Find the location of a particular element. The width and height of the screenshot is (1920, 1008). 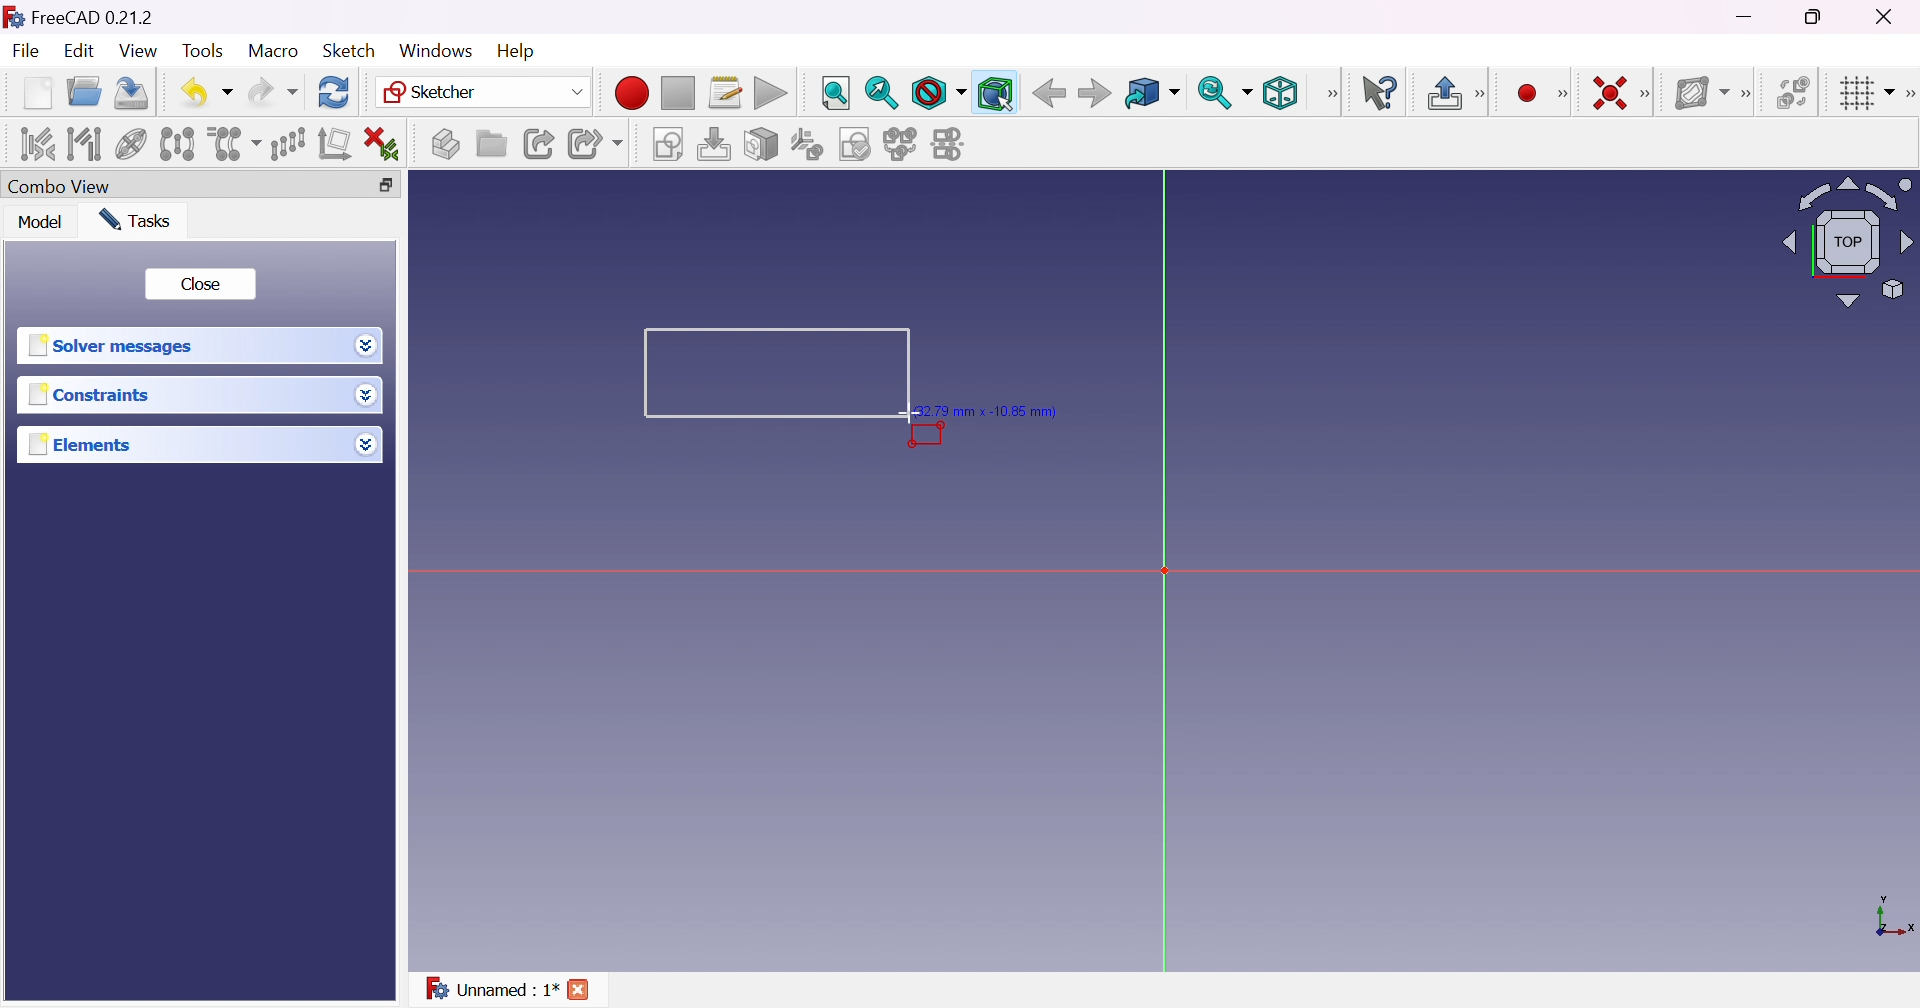

Make sub-link is located at coordinates (595, 144).